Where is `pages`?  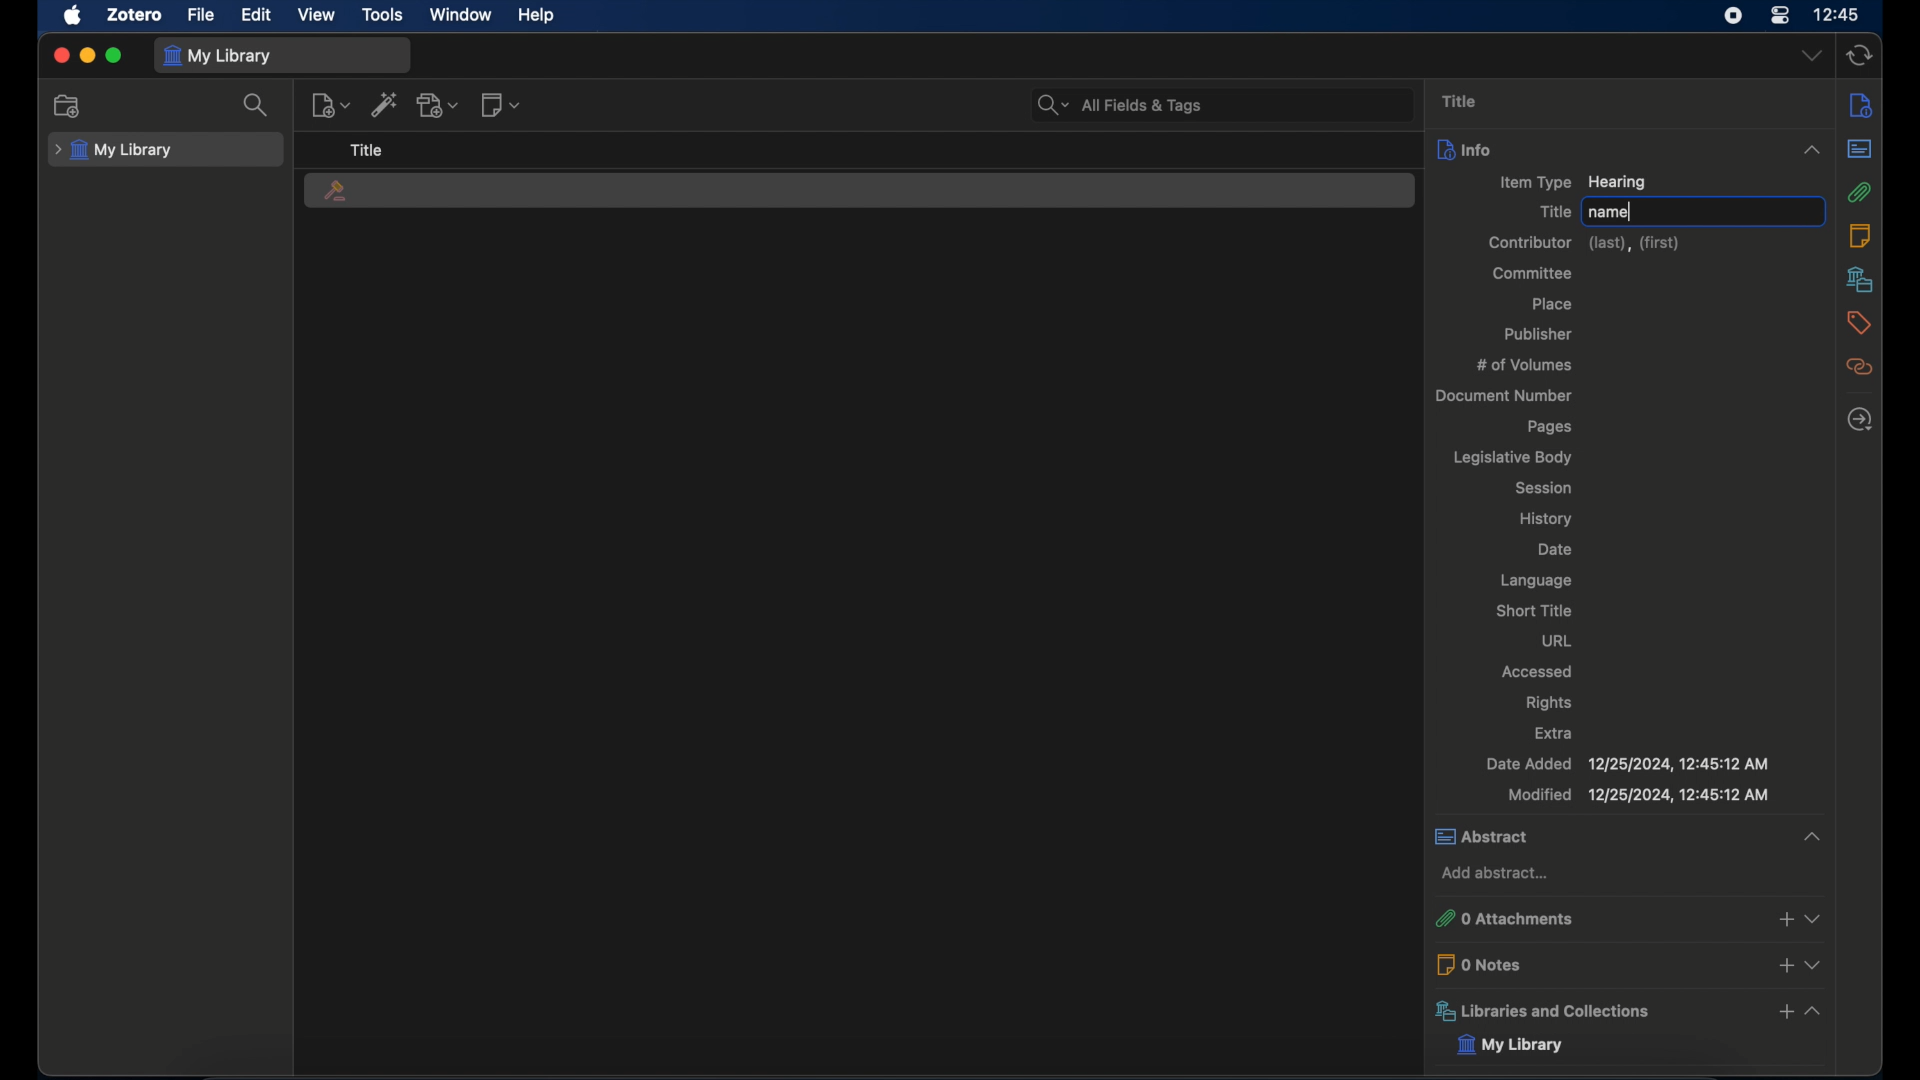 pages is located at coordinates (1552, 427).